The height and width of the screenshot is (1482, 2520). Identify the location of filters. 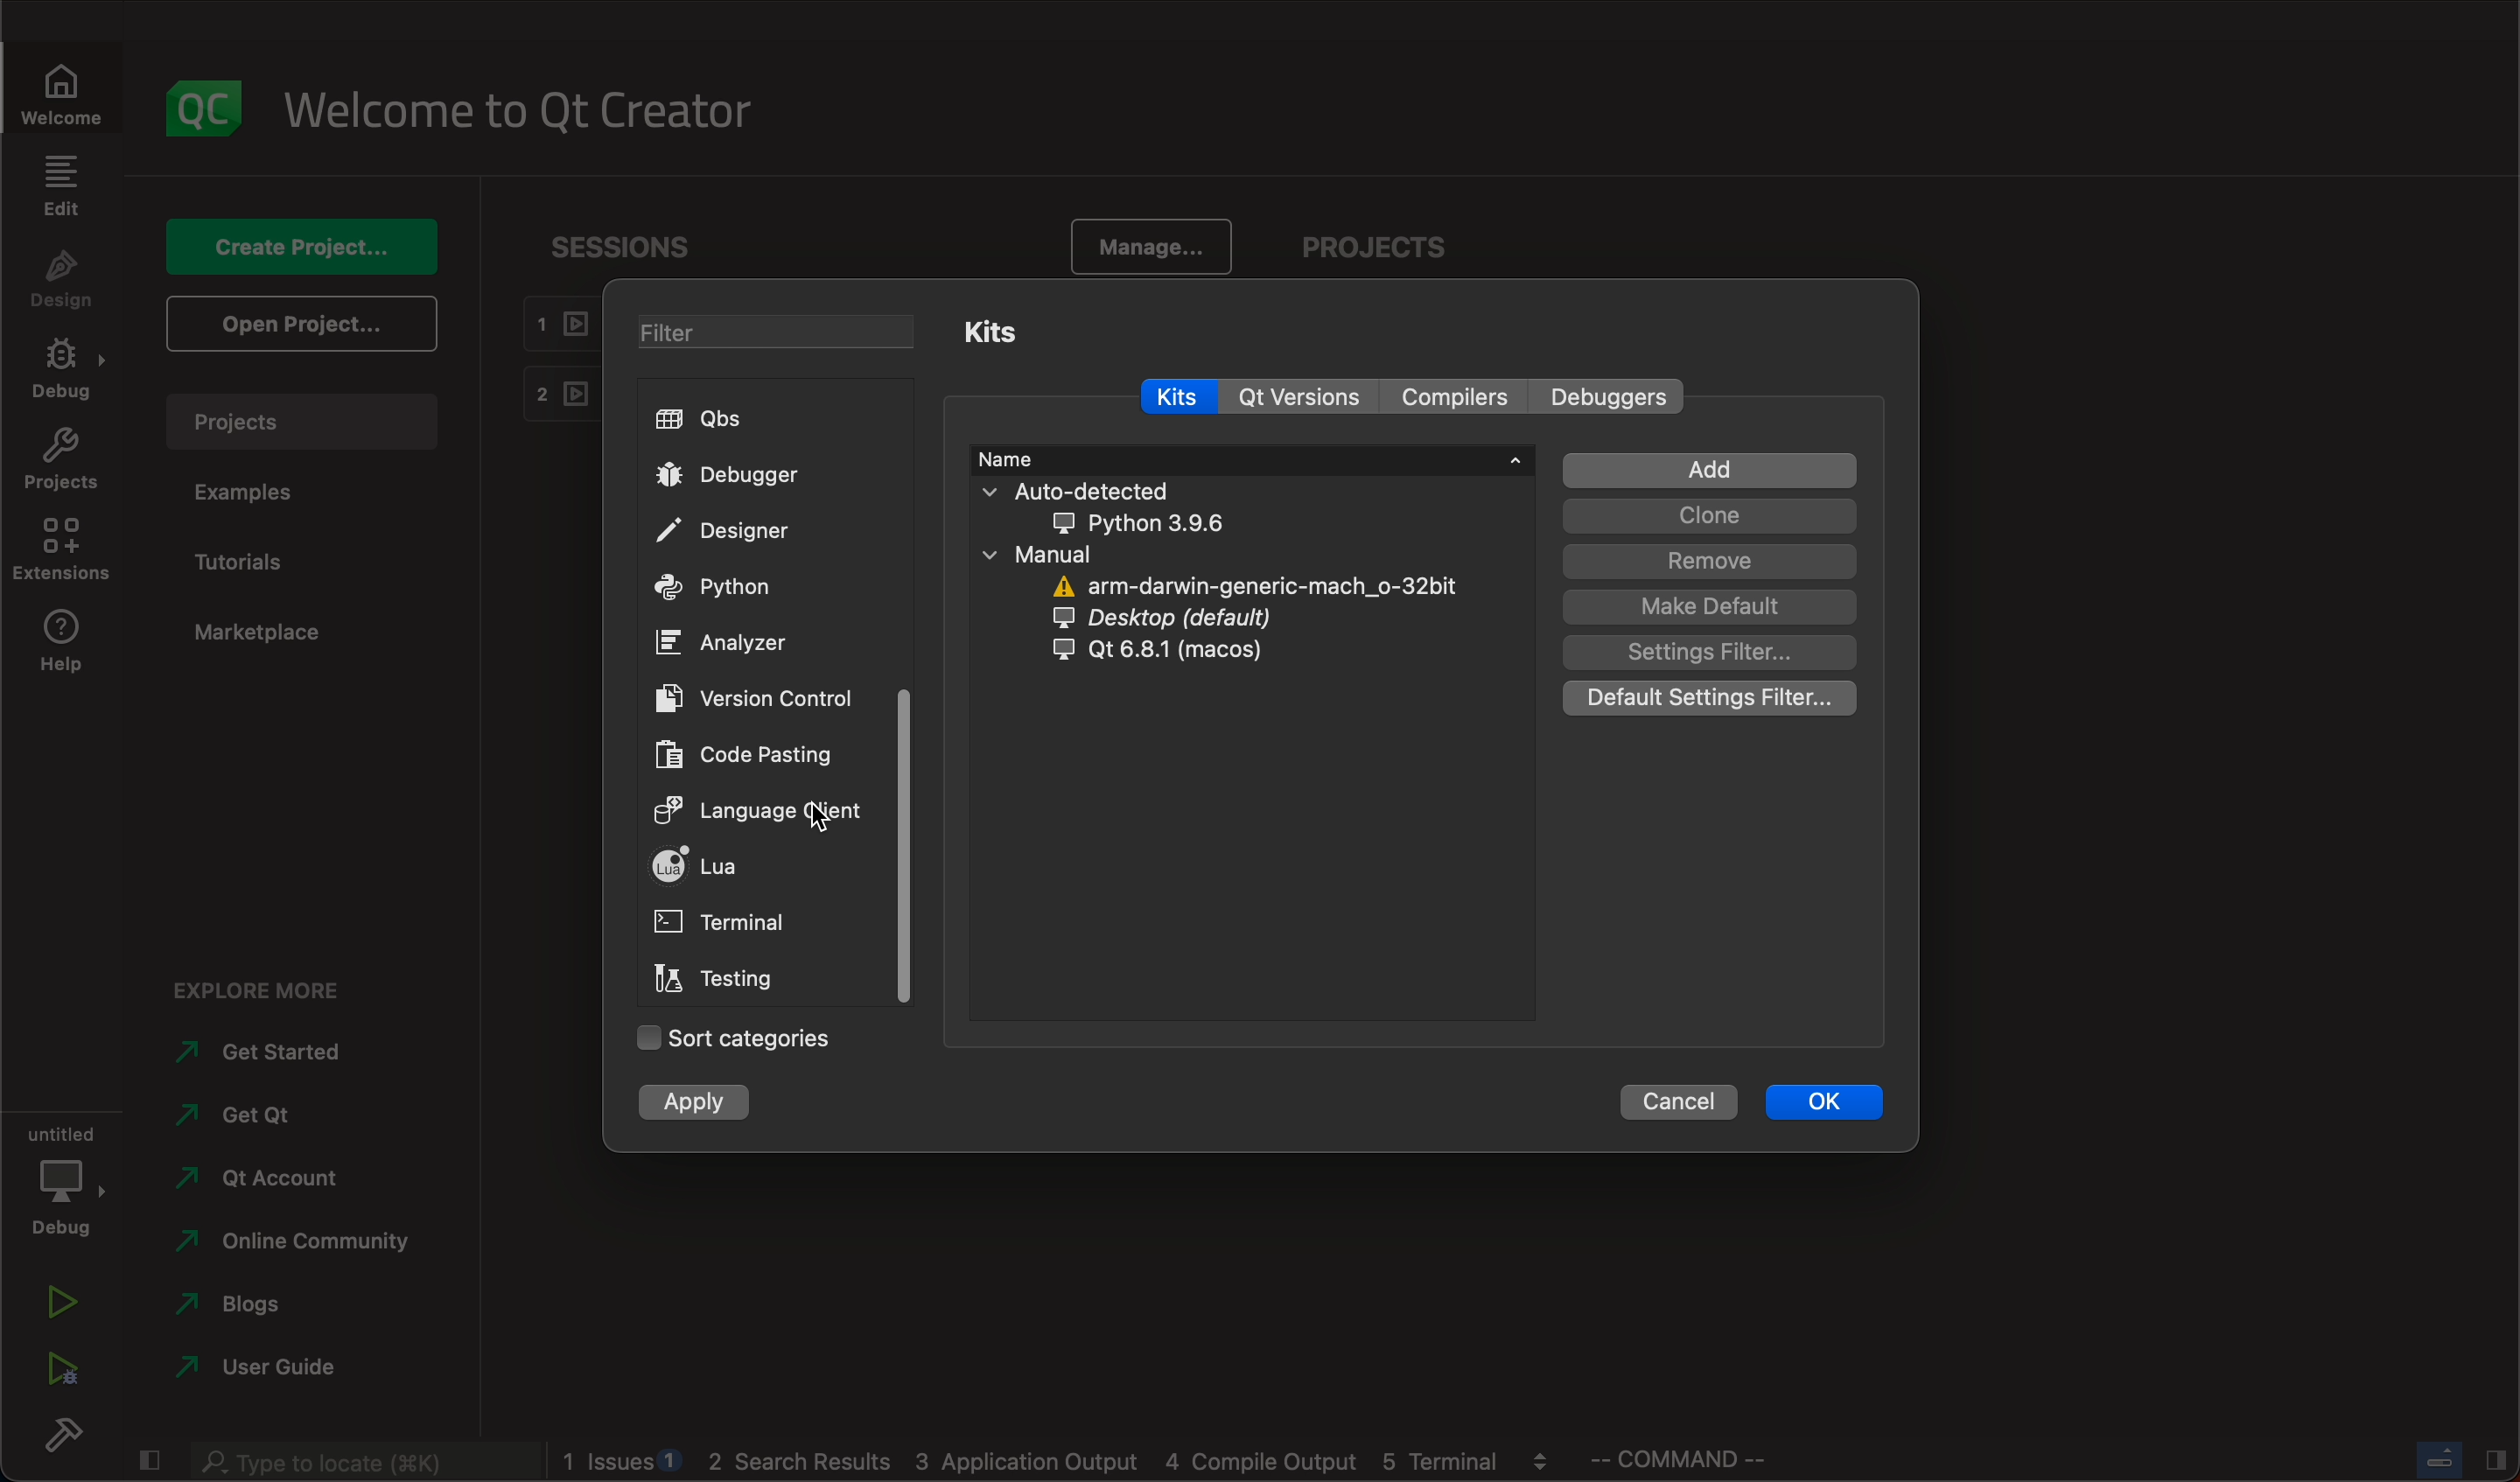
(778, 331).